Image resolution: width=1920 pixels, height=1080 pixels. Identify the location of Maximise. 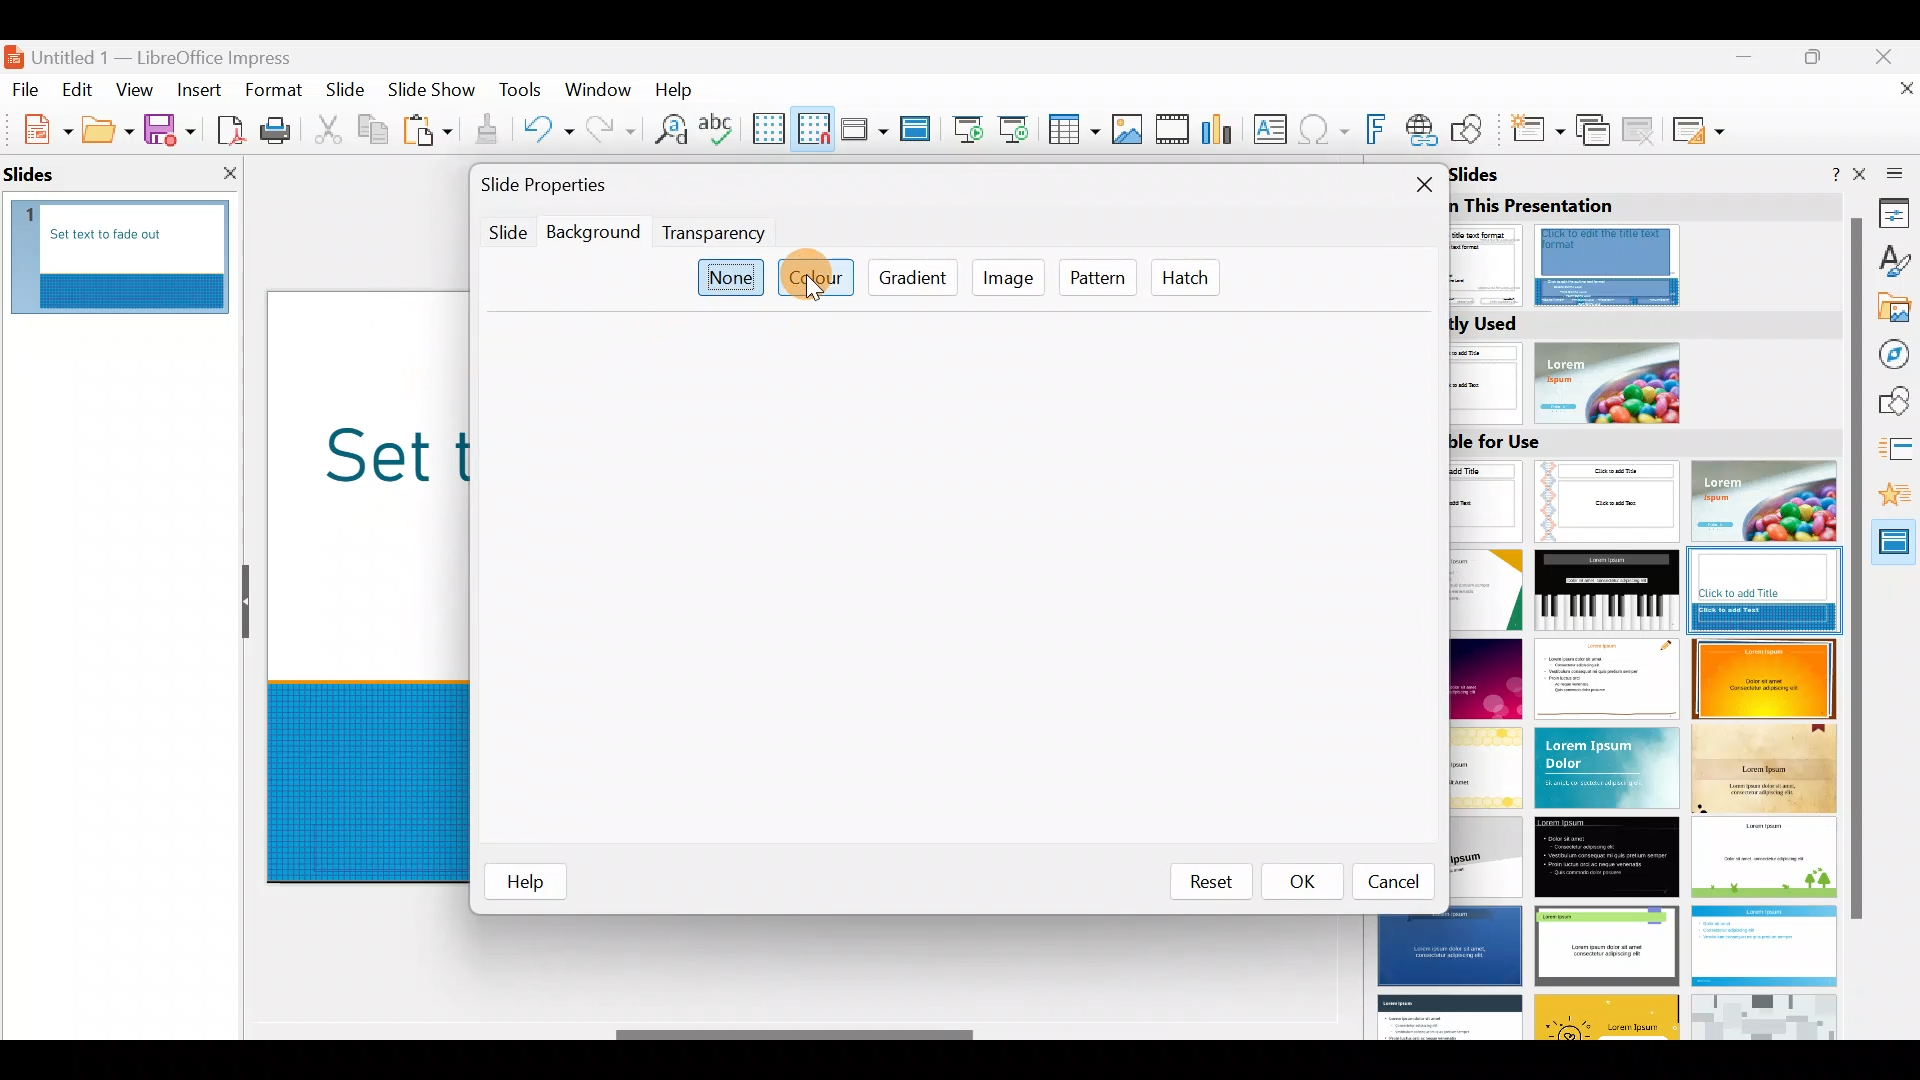
(1818, 61).